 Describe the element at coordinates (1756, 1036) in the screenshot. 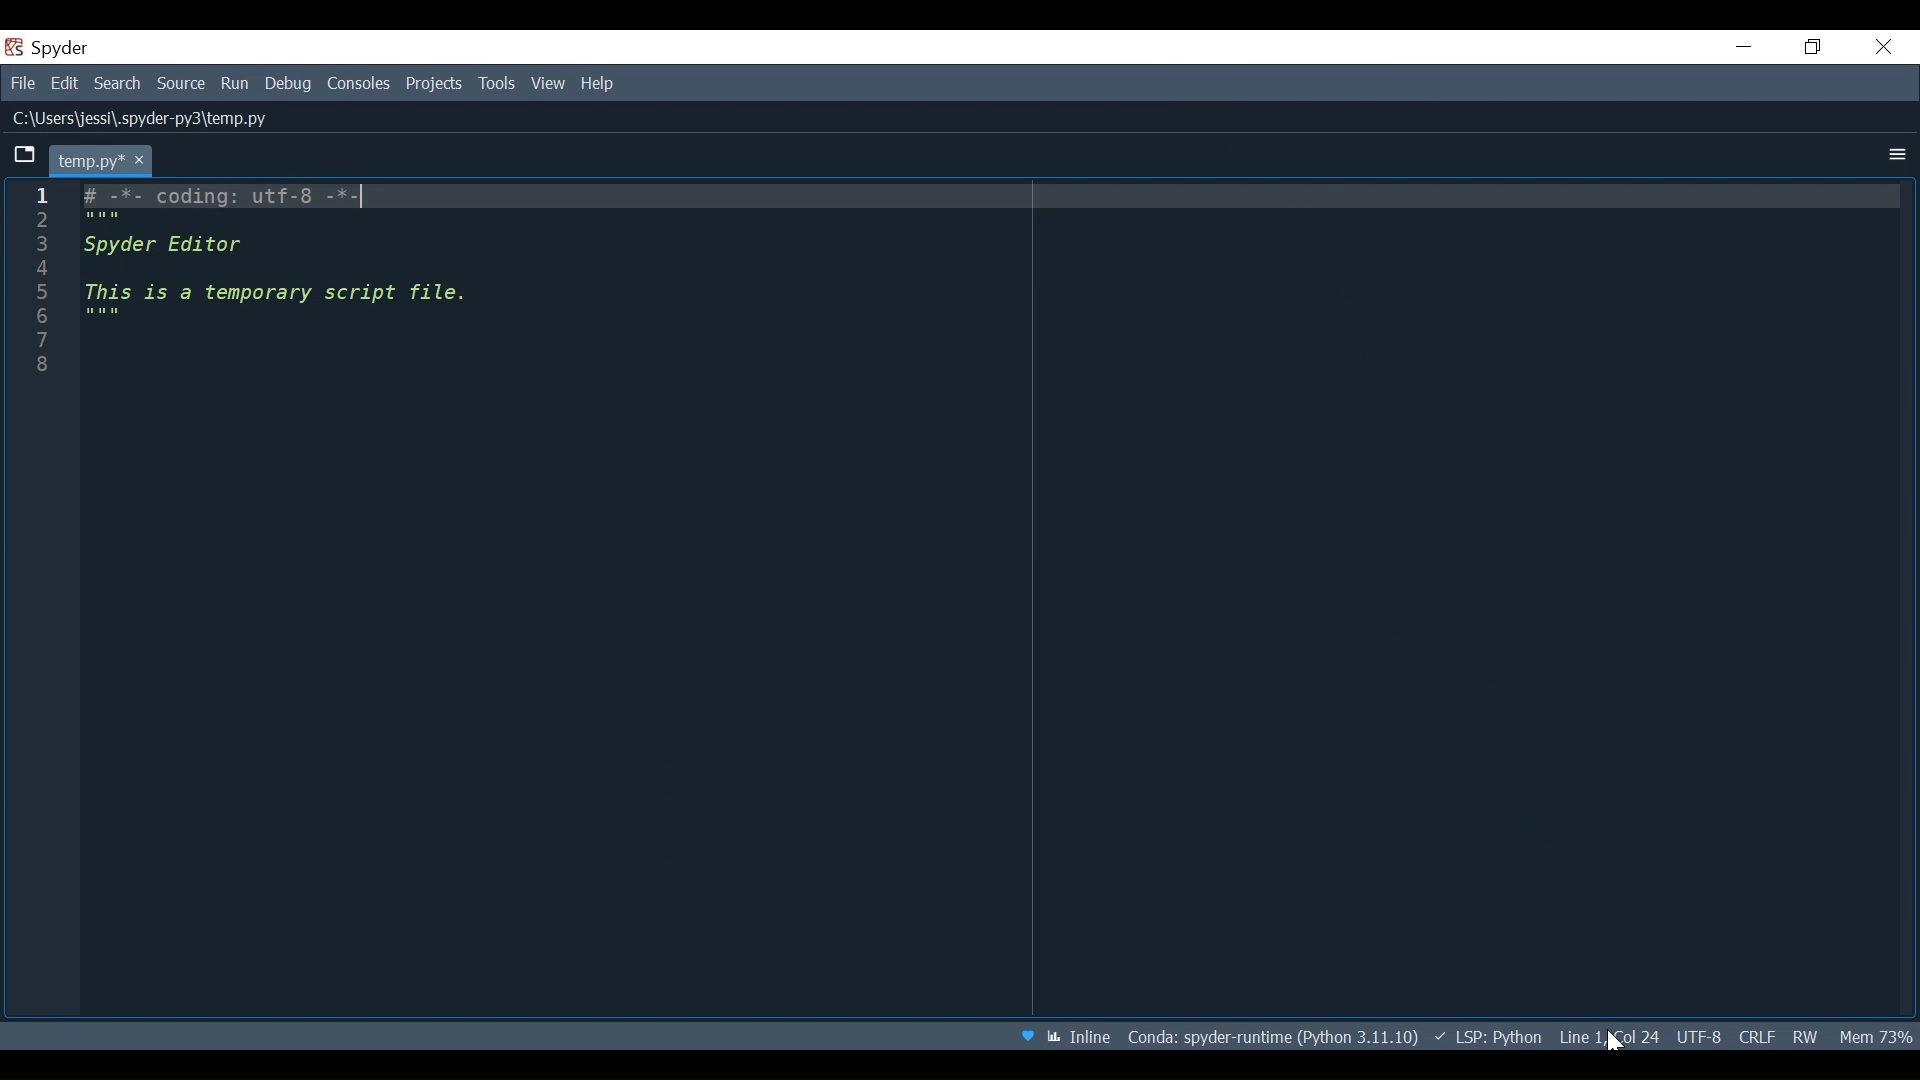

I see `File EQL Status` at that location.